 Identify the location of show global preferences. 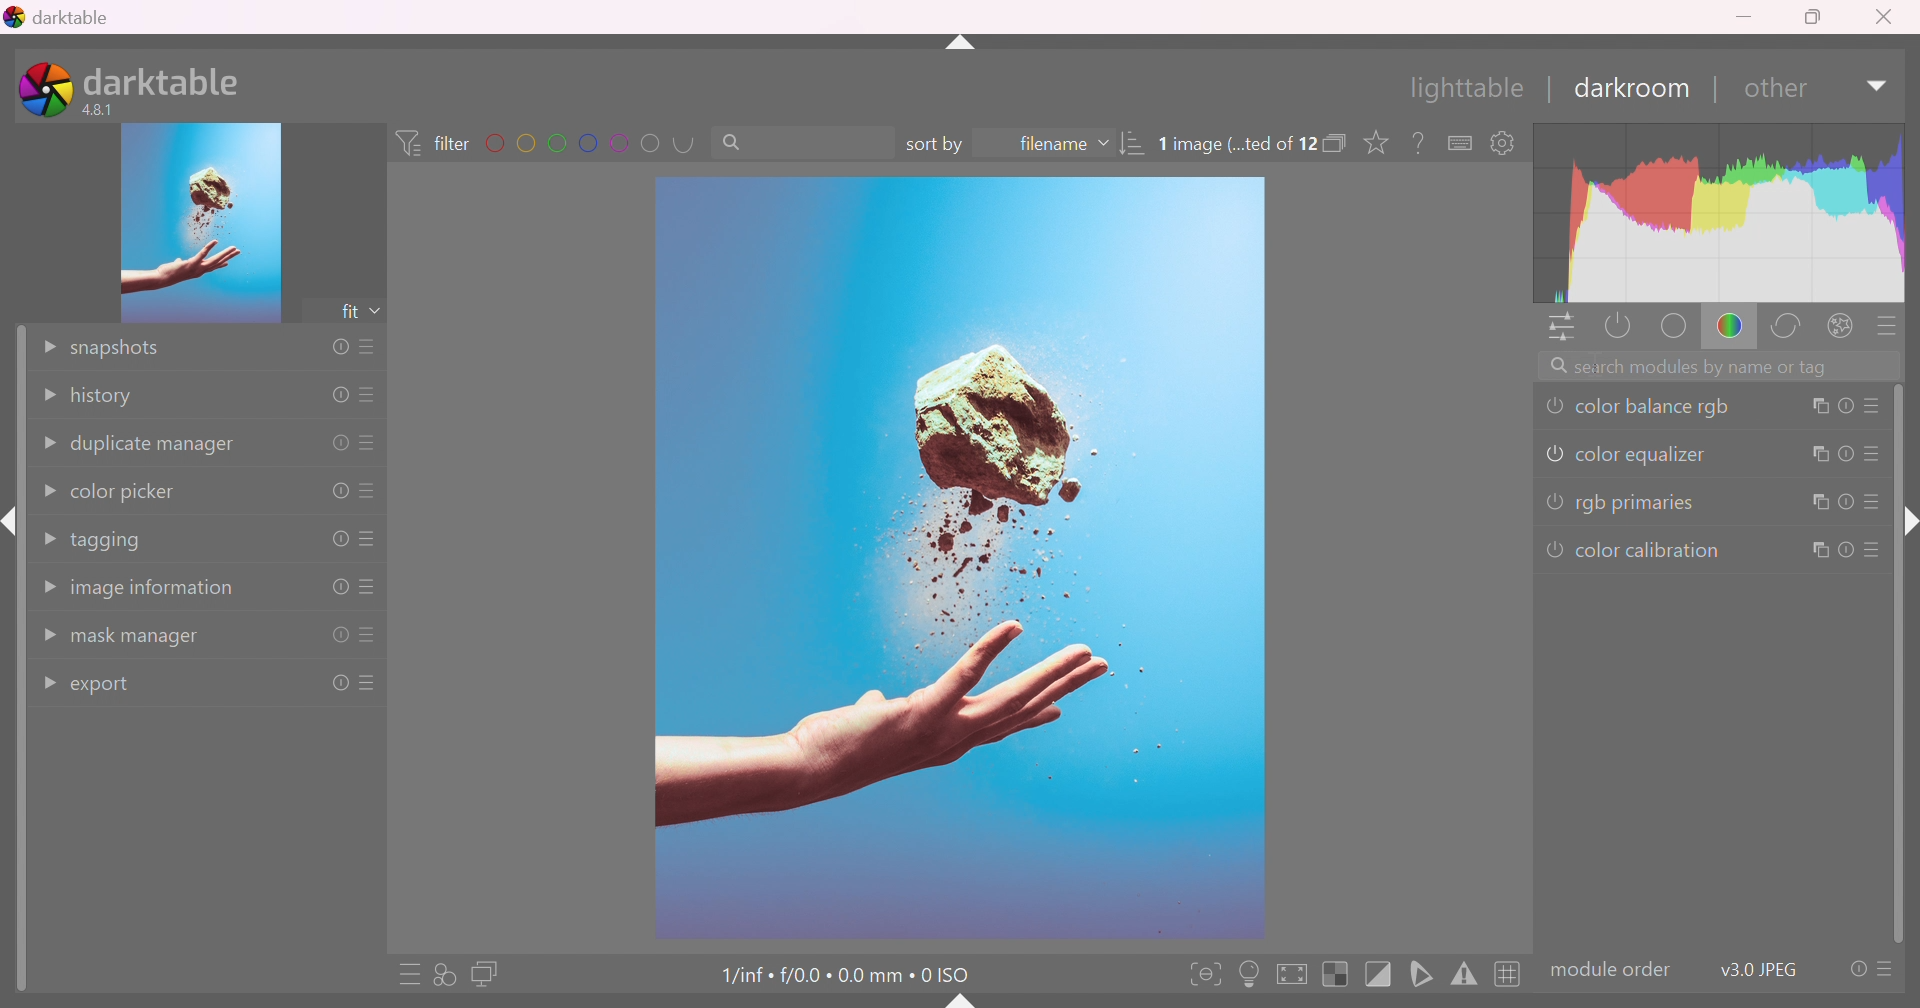
(1503, 145).